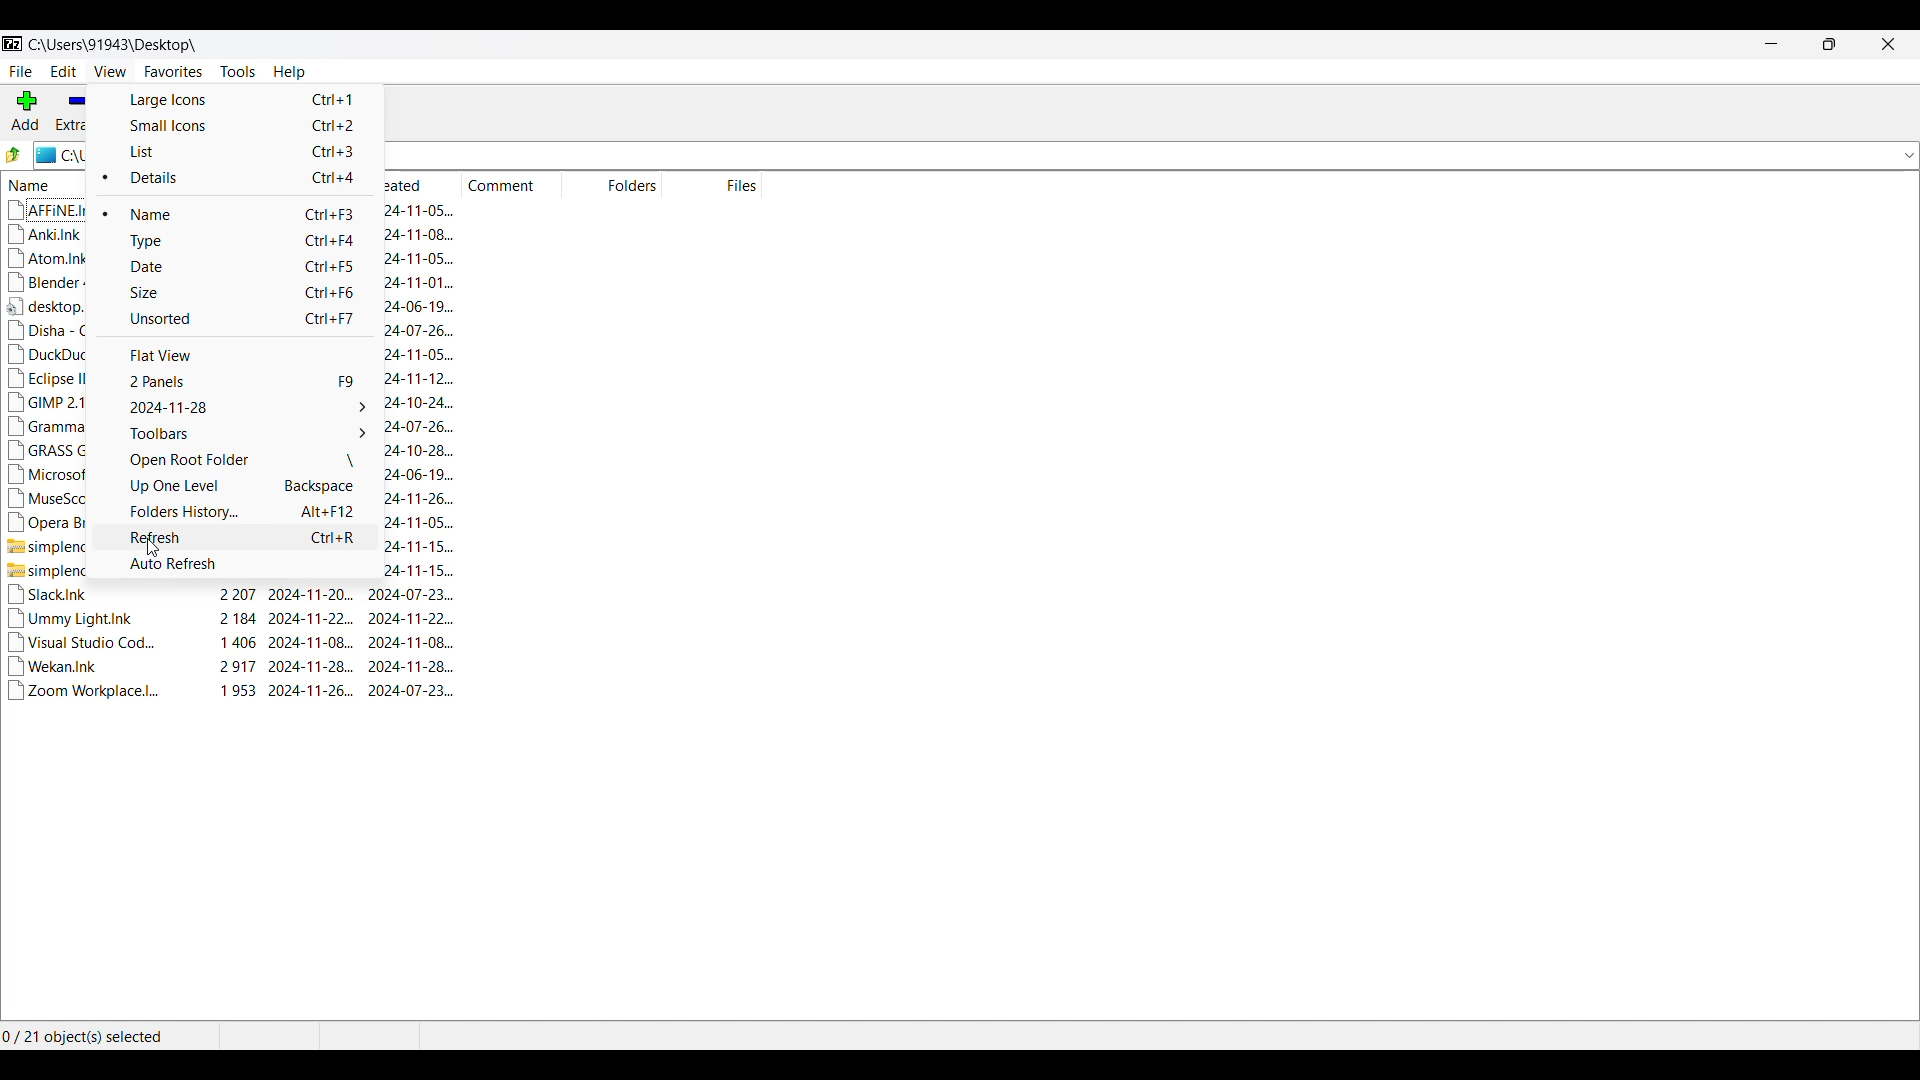  What do you see at coordinates (234, 486) in the screenshot?
I see `Up one level` at bounding box center [234, 486].